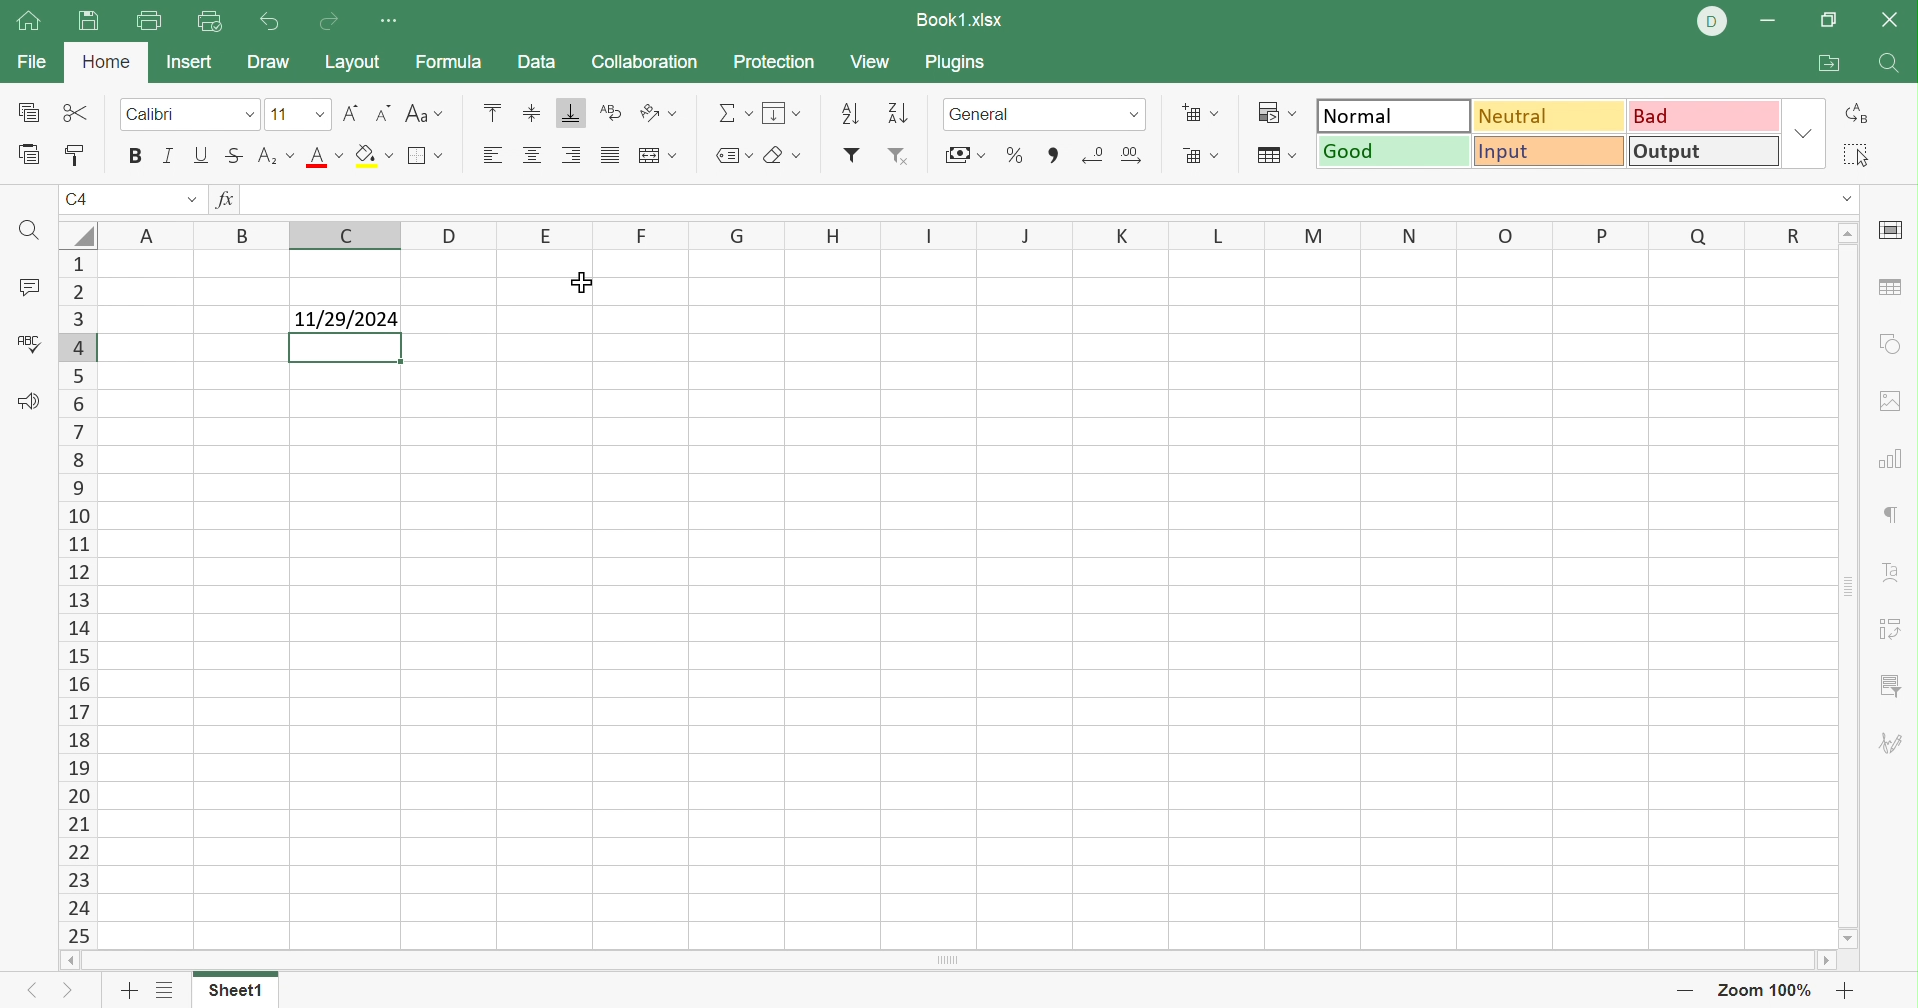 The width and height of the screenshot is (1918, 1008). What do you see at coordinates (105, 65) in the screenshot?
I see `Home` at bounding box center [105, 65].